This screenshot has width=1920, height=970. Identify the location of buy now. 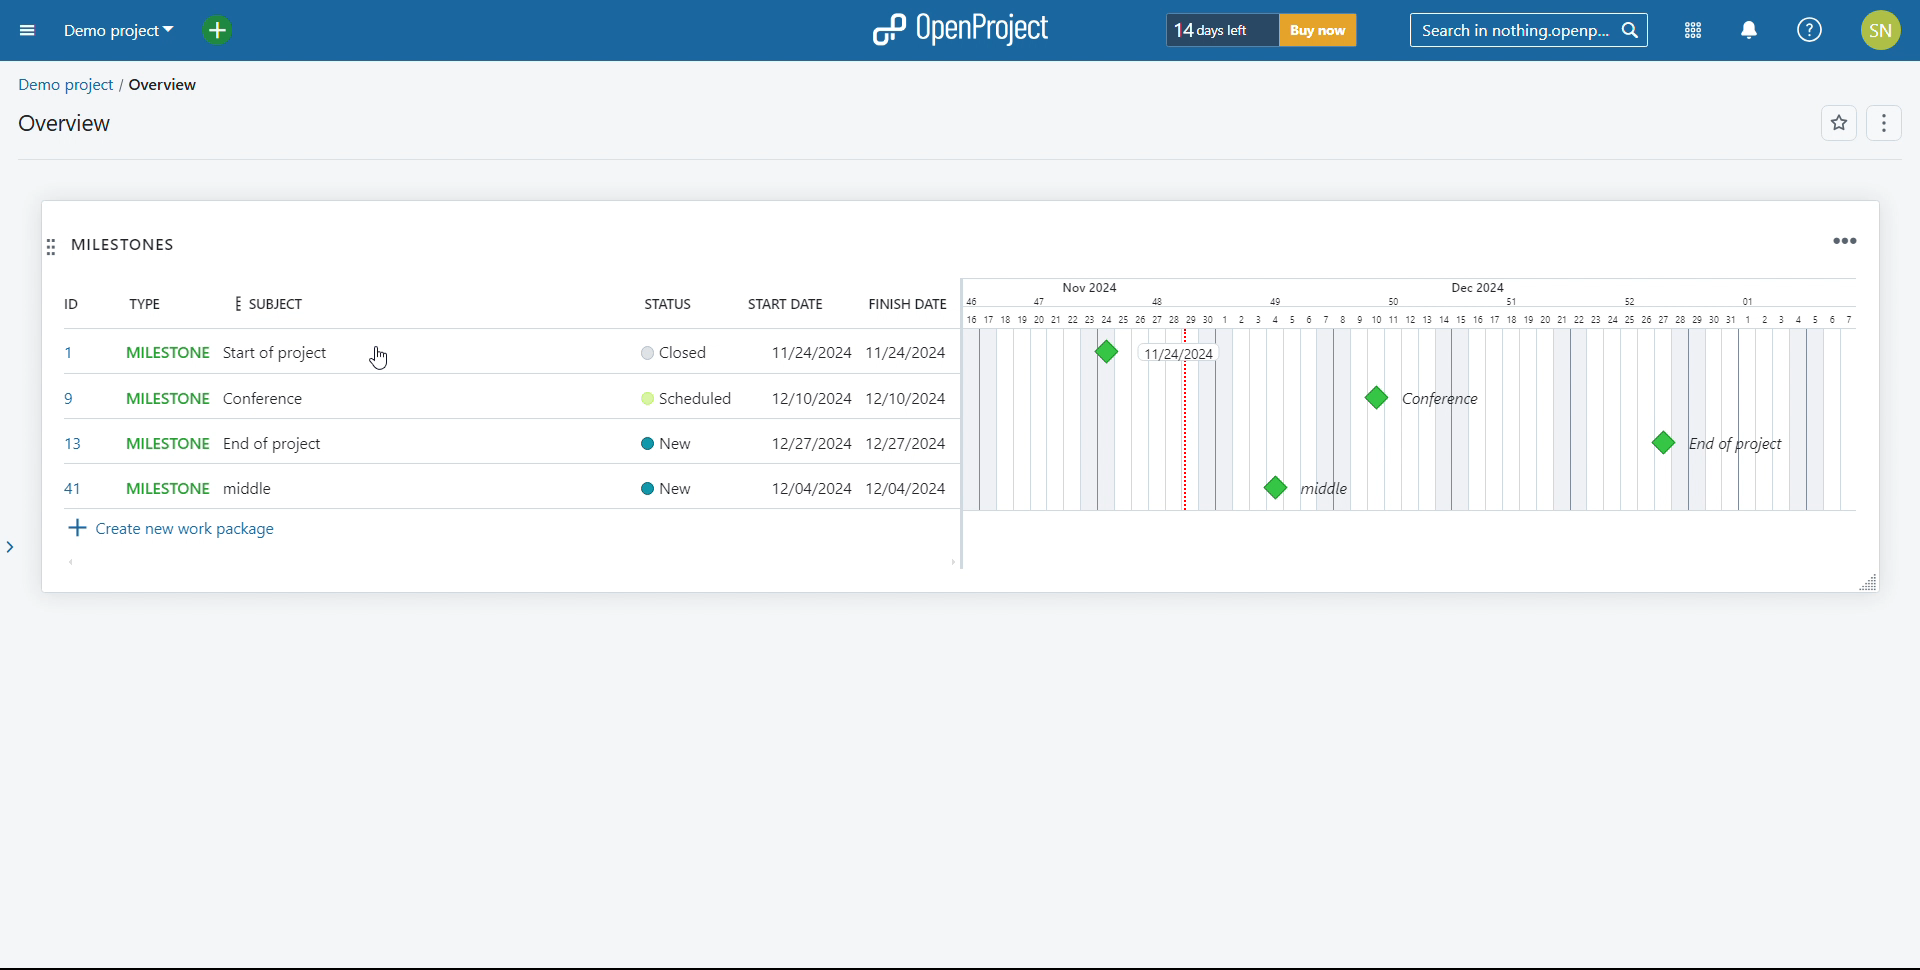
(1326, 33).